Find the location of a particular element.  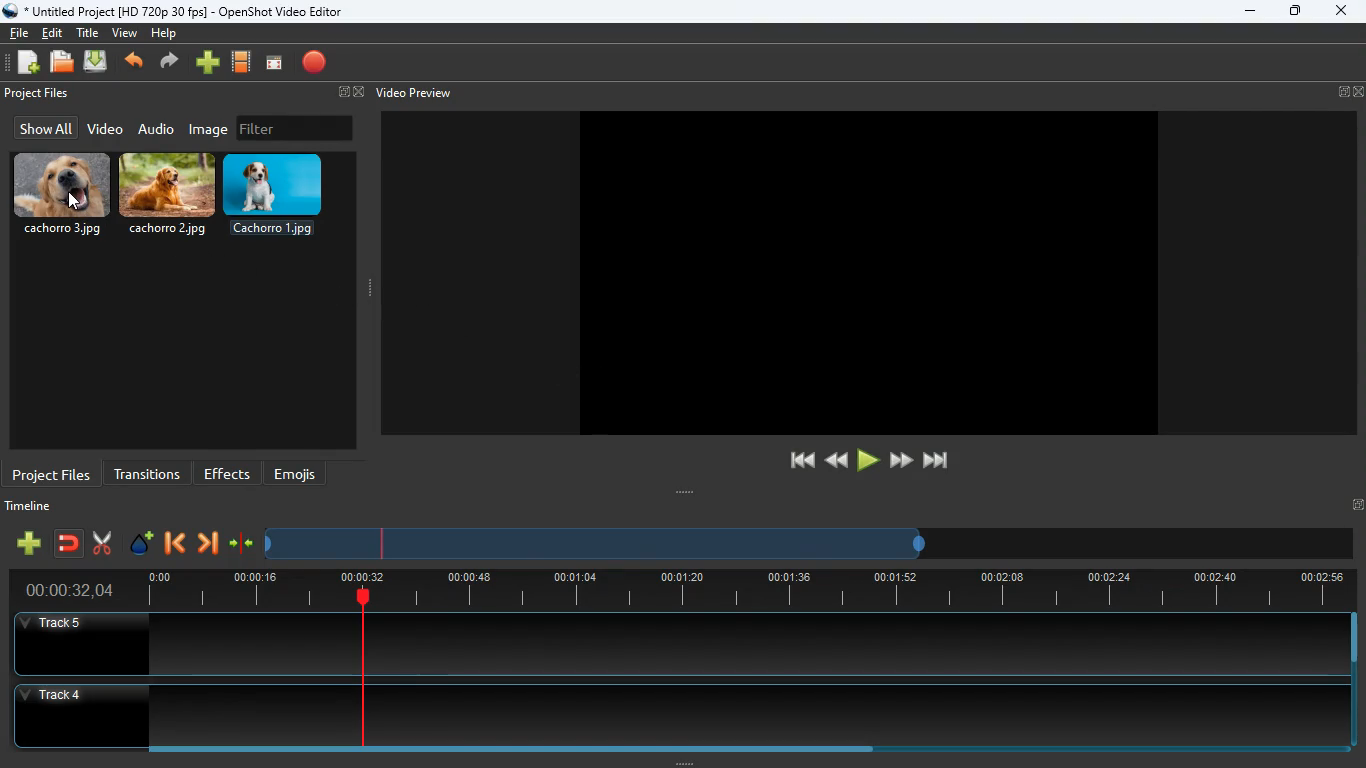

play is located at coordinates (868, 461).